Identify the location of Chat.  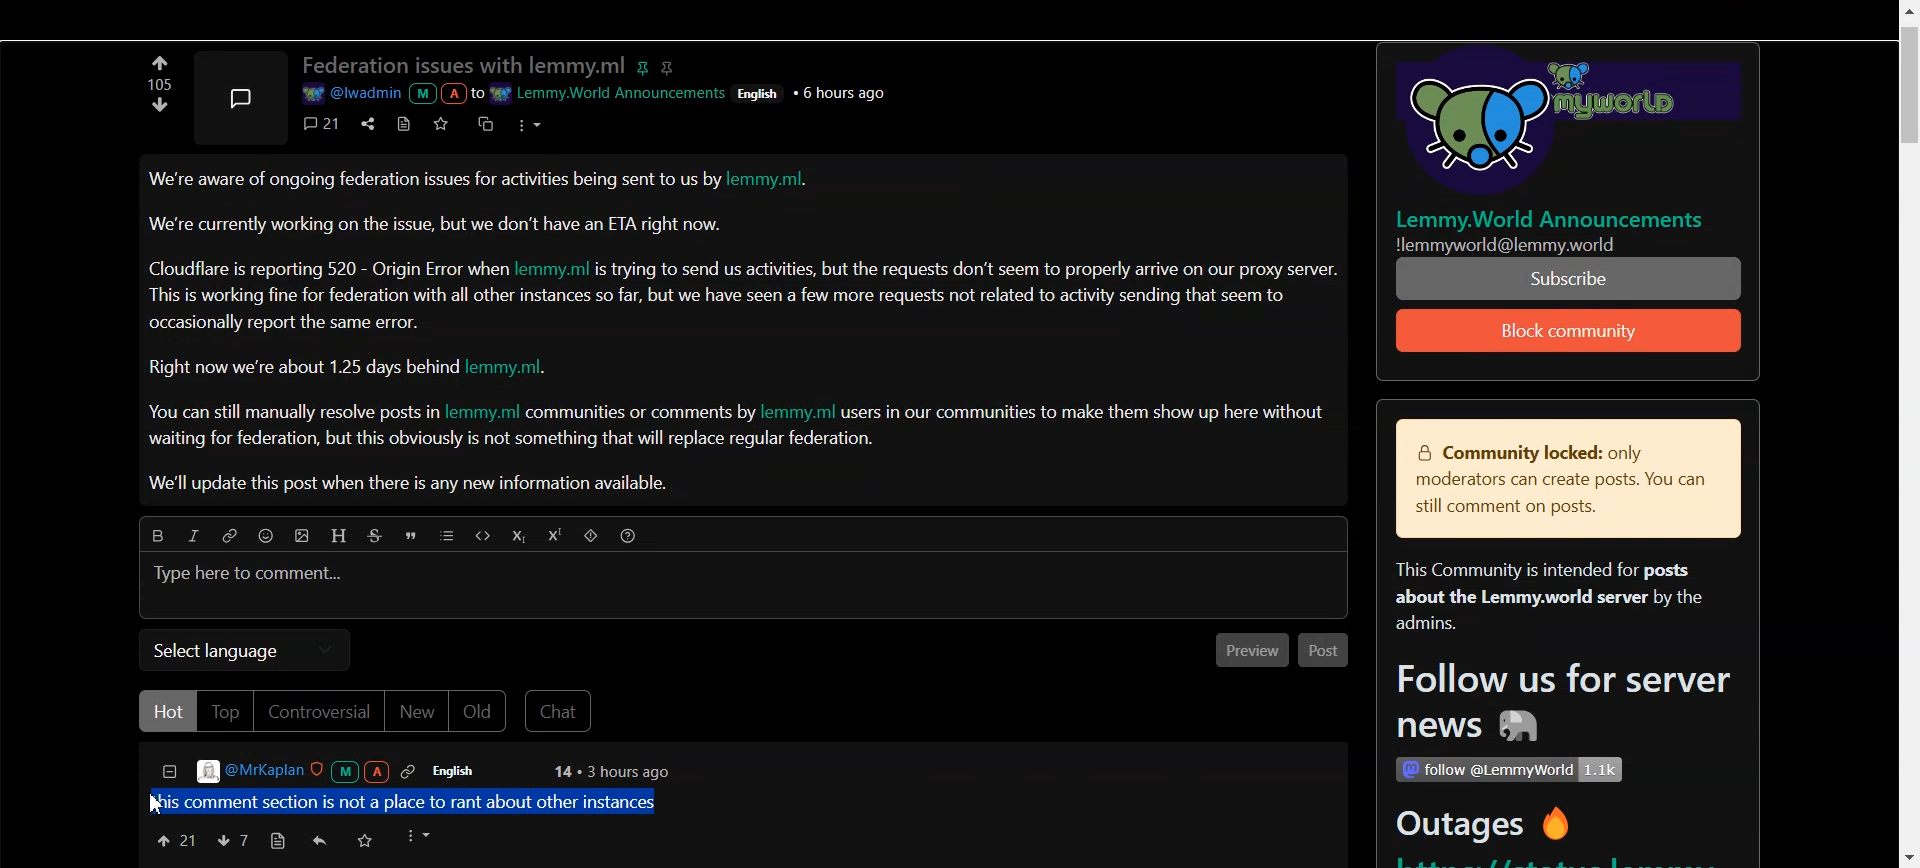
(562, 712).